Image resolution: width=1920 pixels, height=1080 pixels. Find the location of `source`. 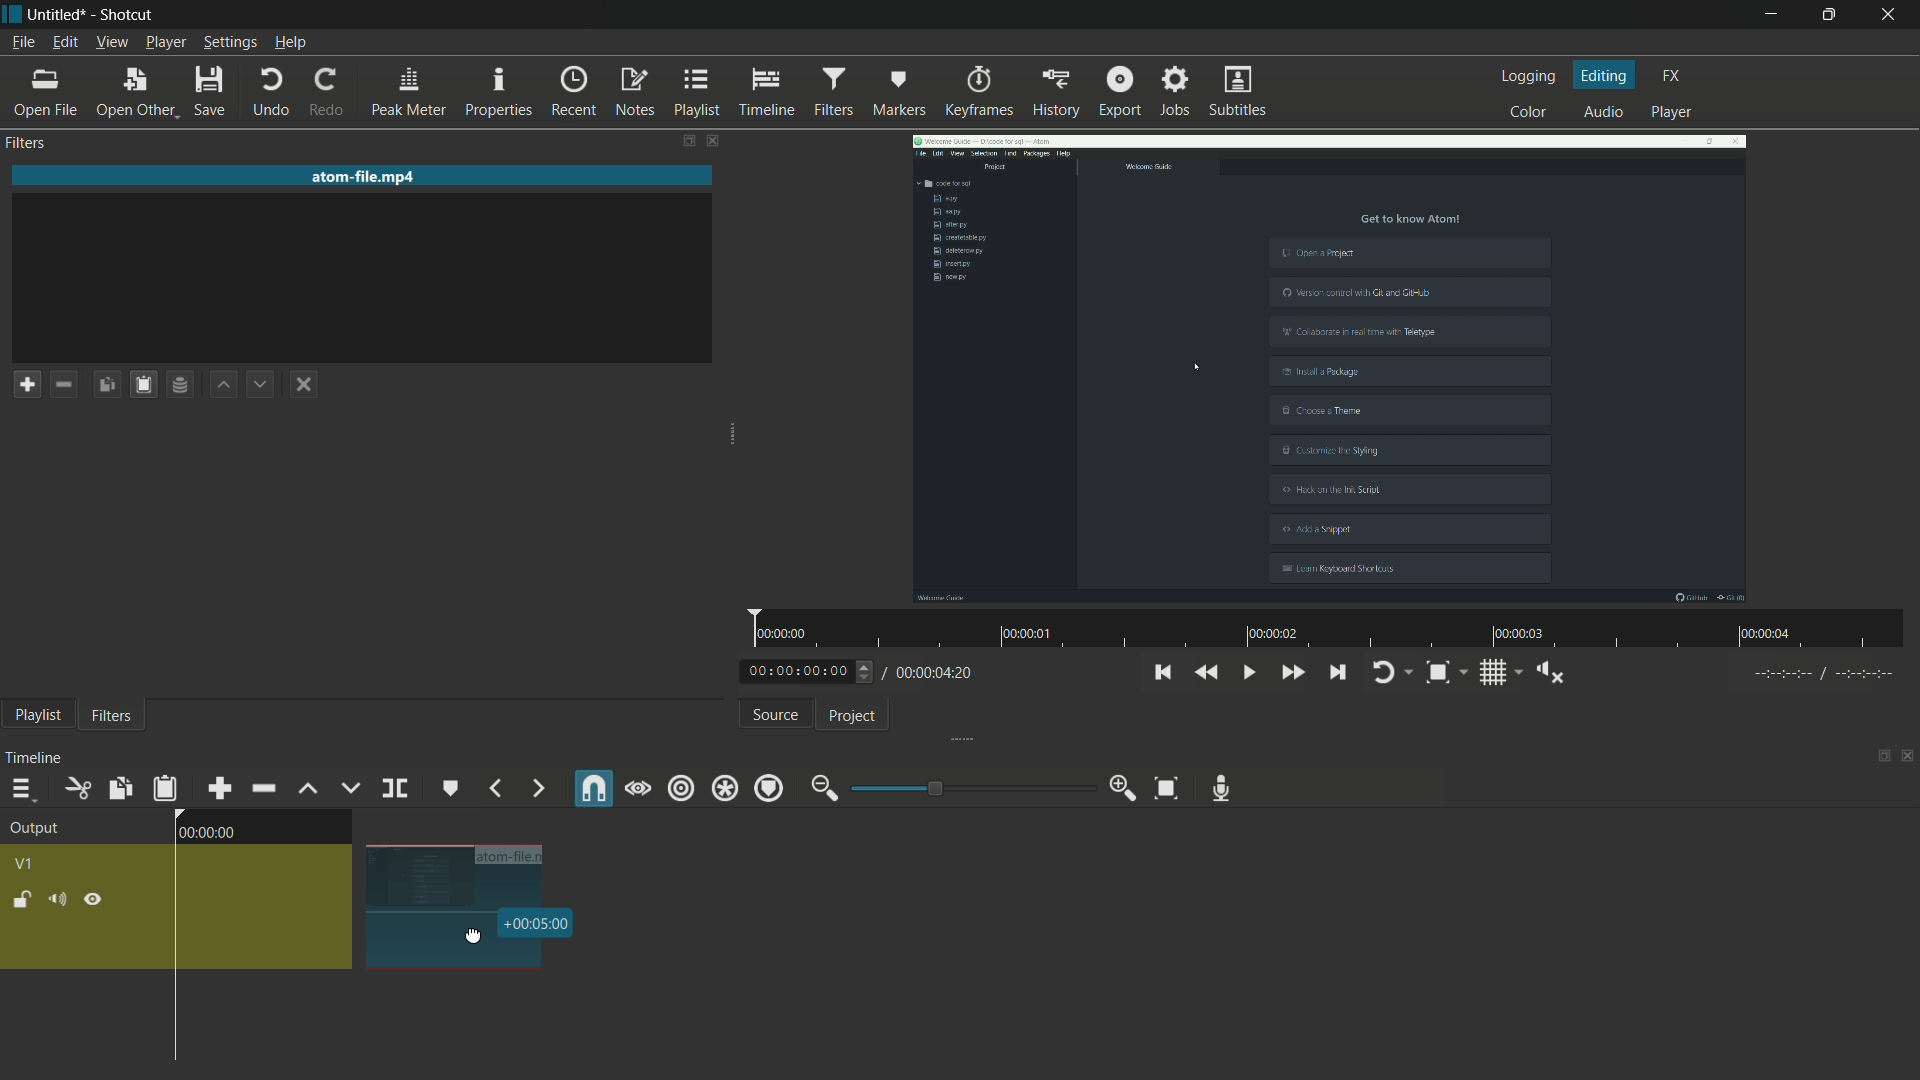

source is located at coordinates (772, 714).